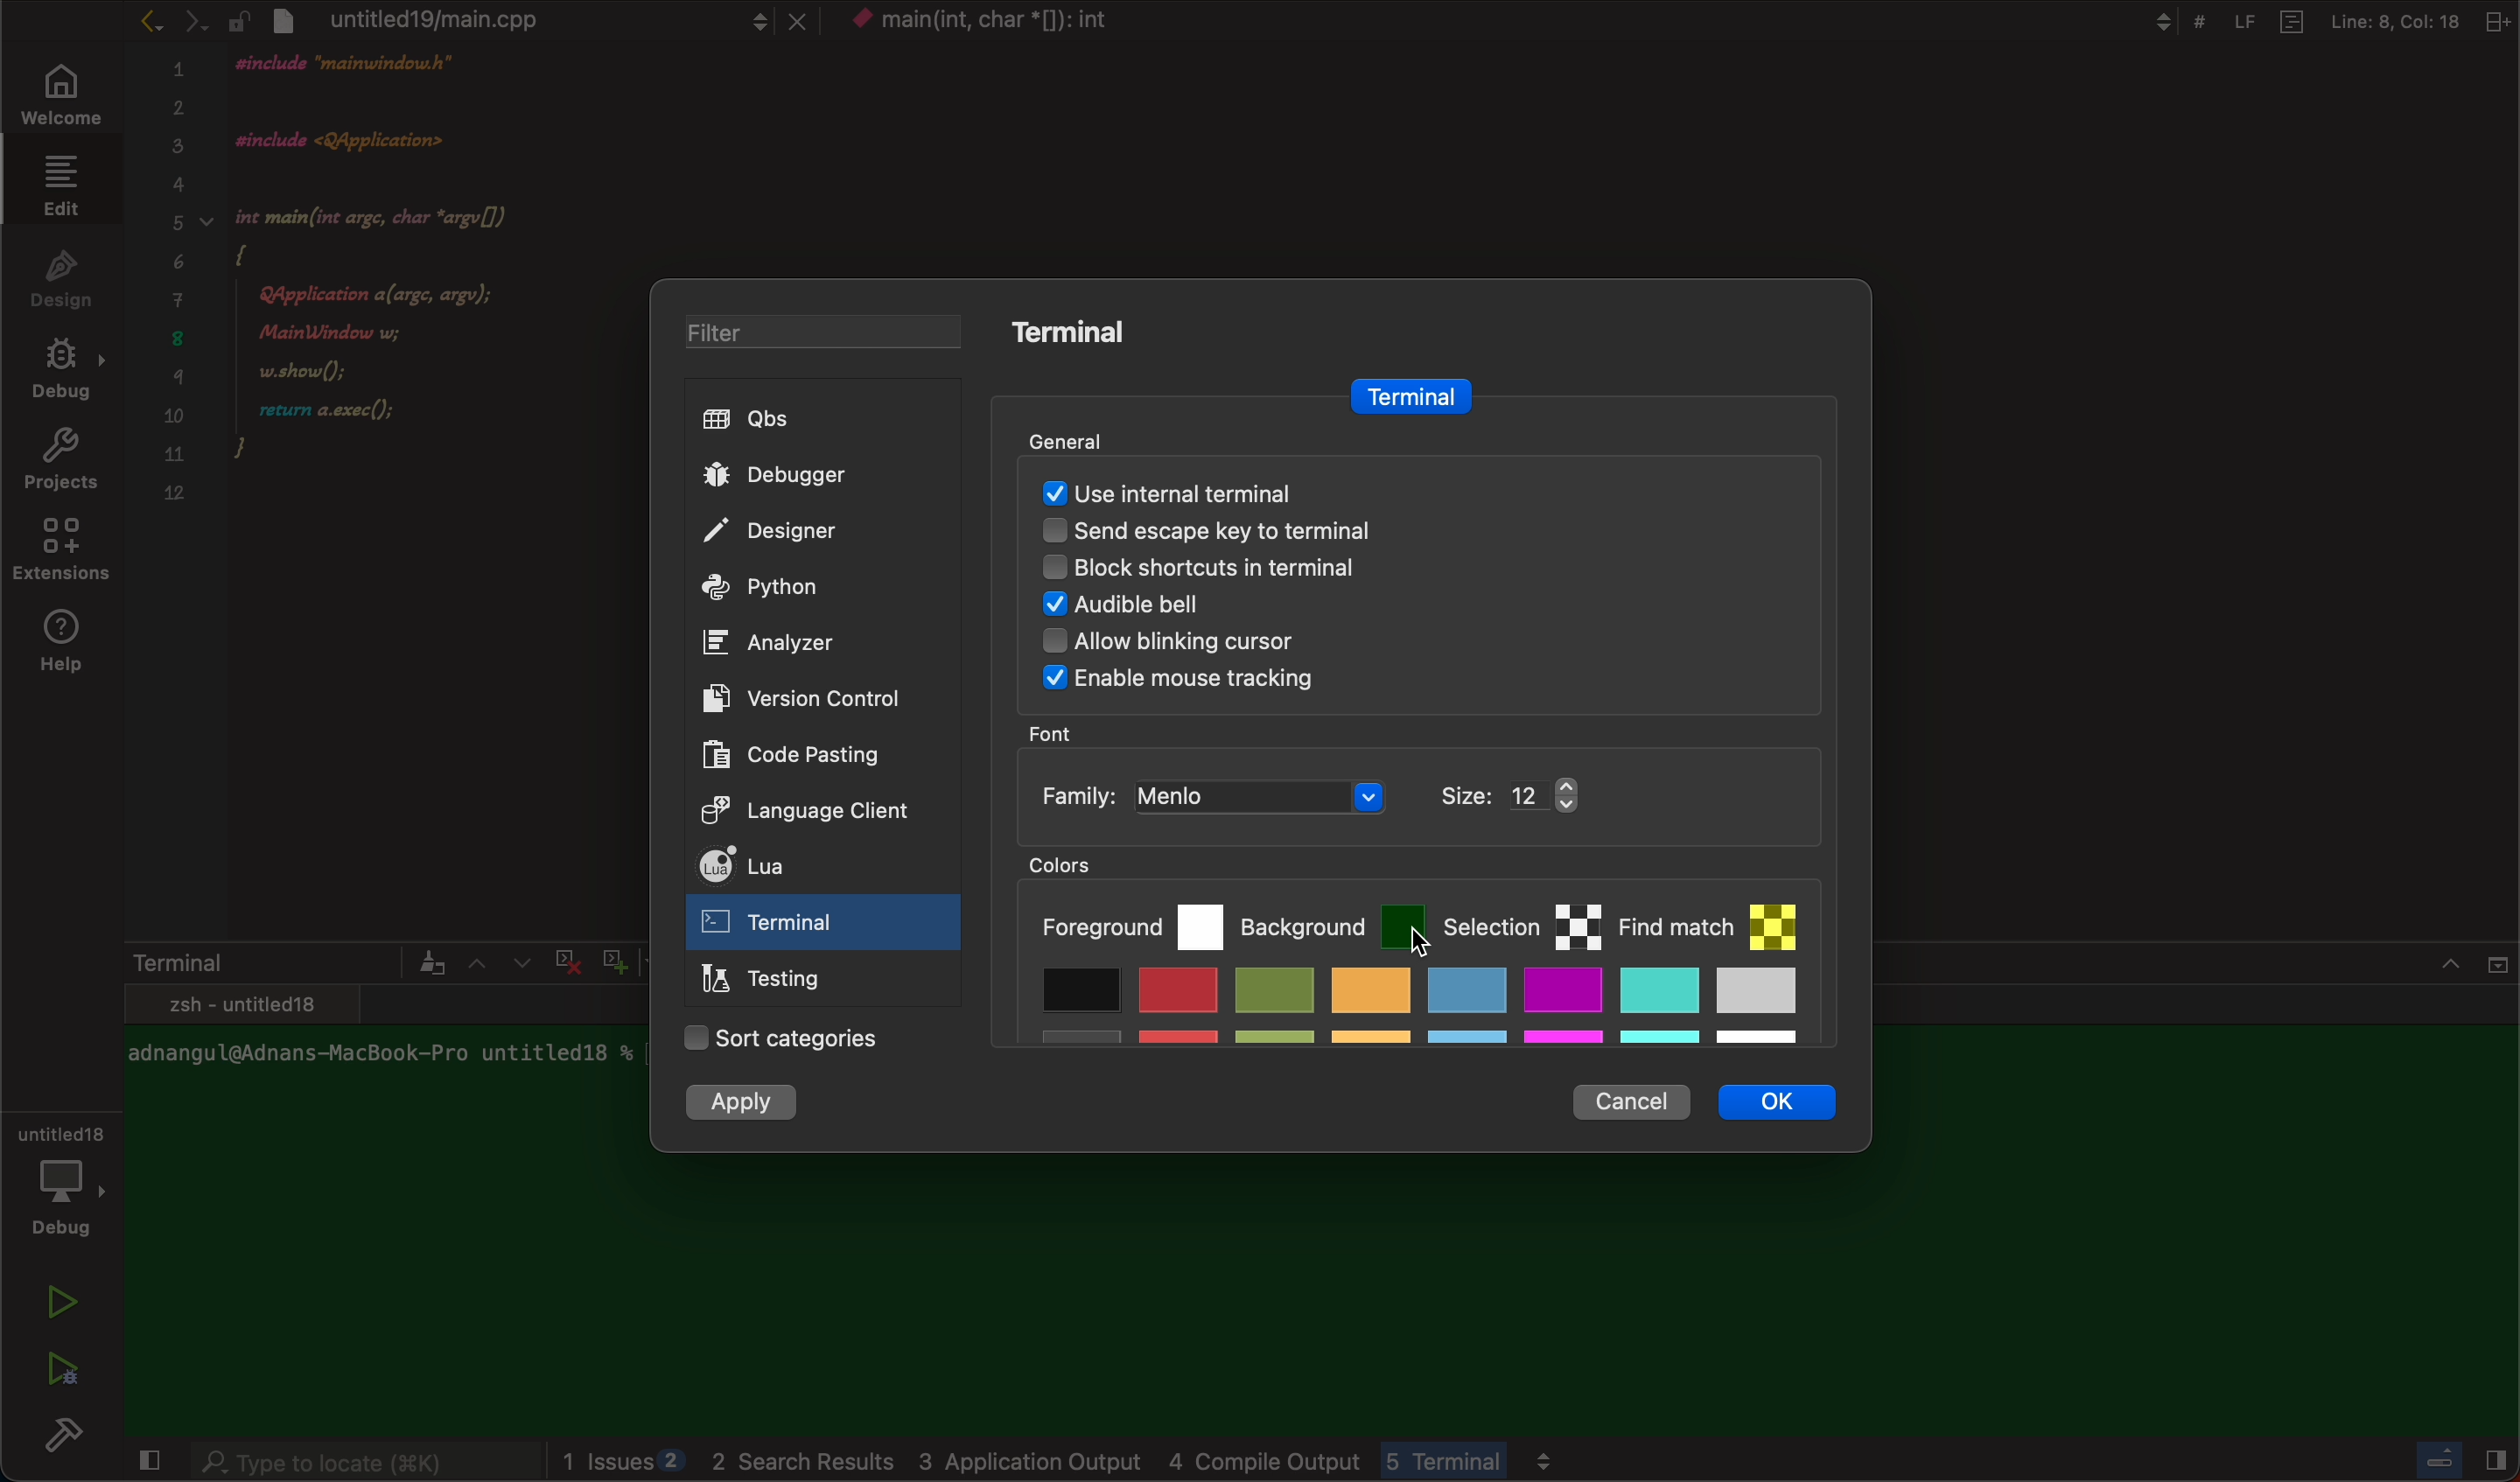 This screenshot has width=2520, height=1482. What do you see at coordinates (284, 962) in the screenshot?
I see `terminal` at bounding box center [284, 962].